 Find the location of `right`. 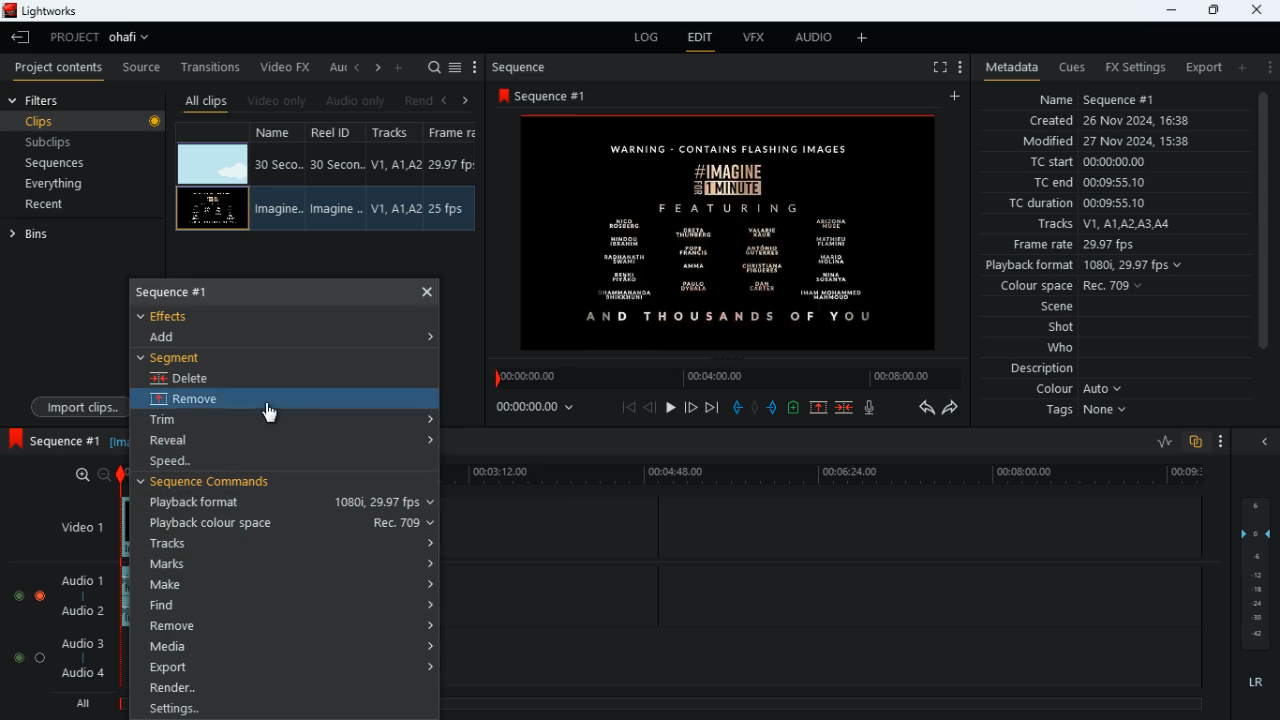

right is located at coordinates (378, 68).